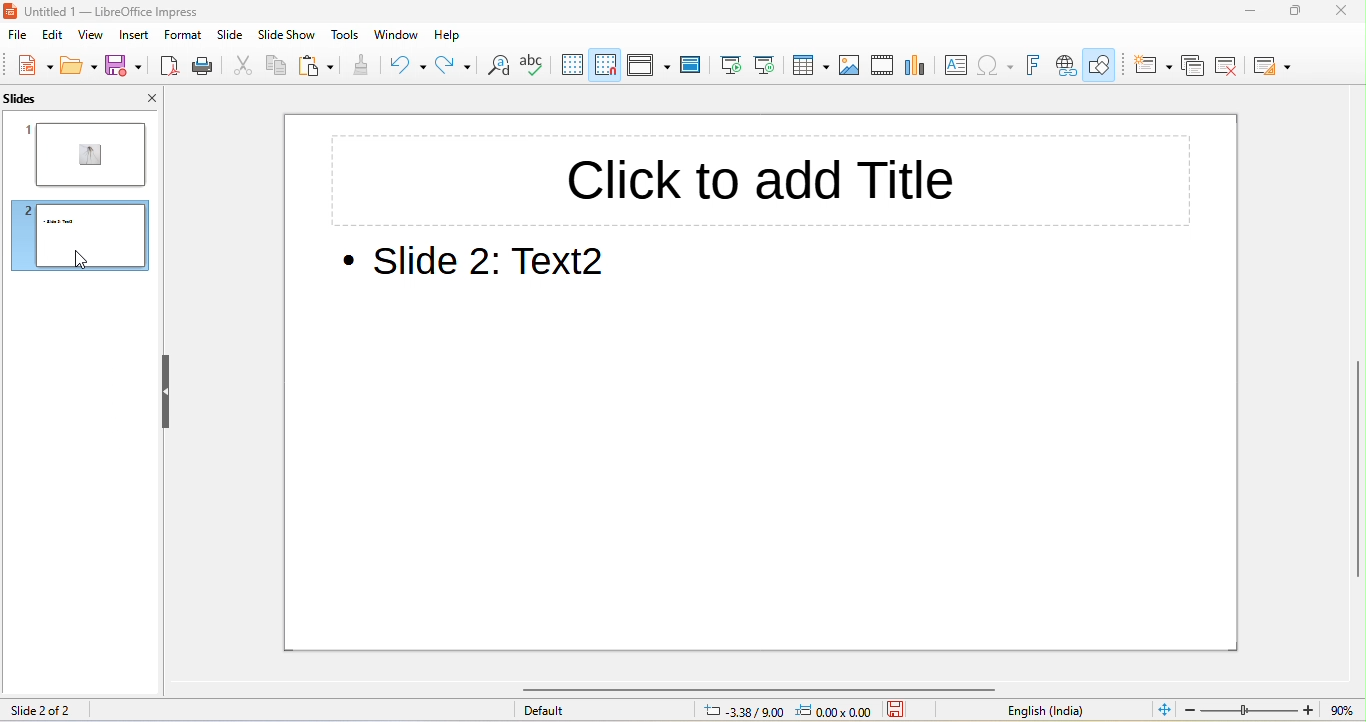 The height and width of the screenshot is (722, 1366). I want to click on table, so click(812, 66).